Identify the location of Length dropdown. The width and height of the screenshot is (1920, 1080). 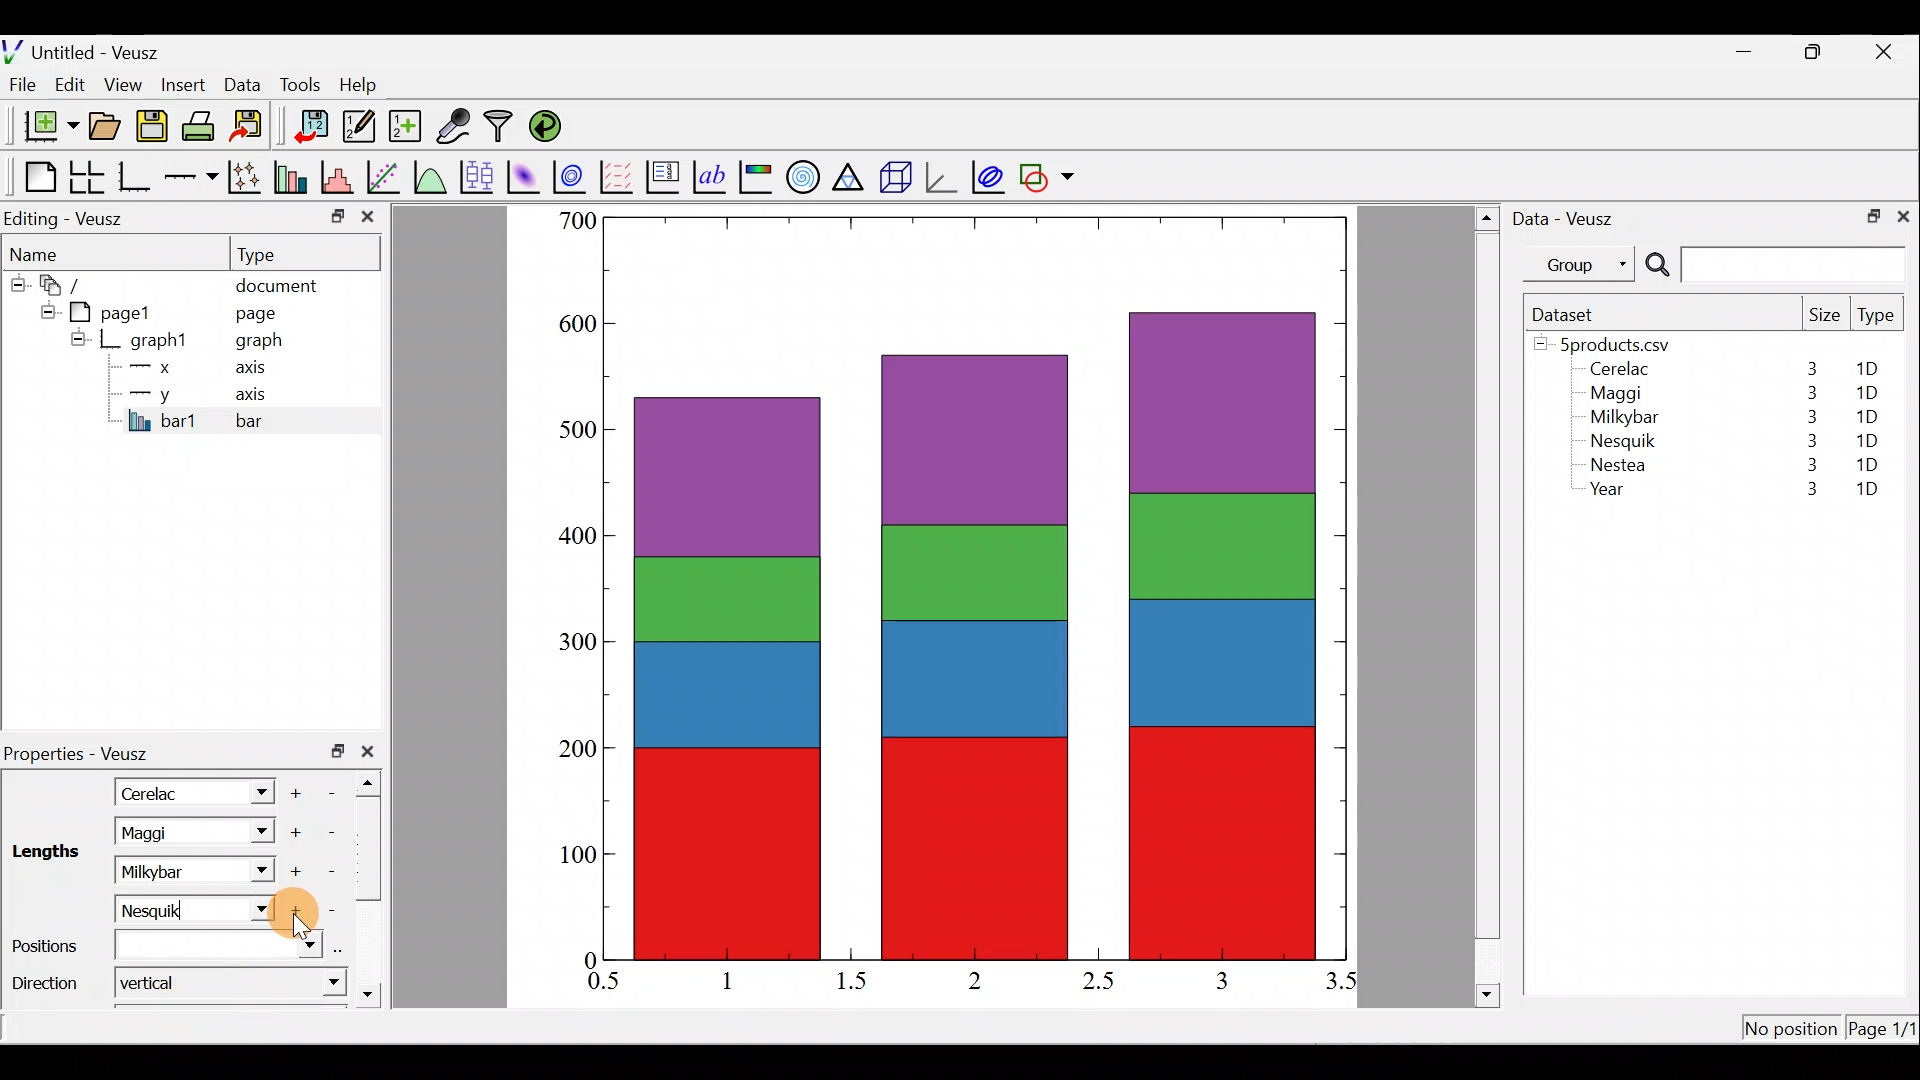
(252, 791).